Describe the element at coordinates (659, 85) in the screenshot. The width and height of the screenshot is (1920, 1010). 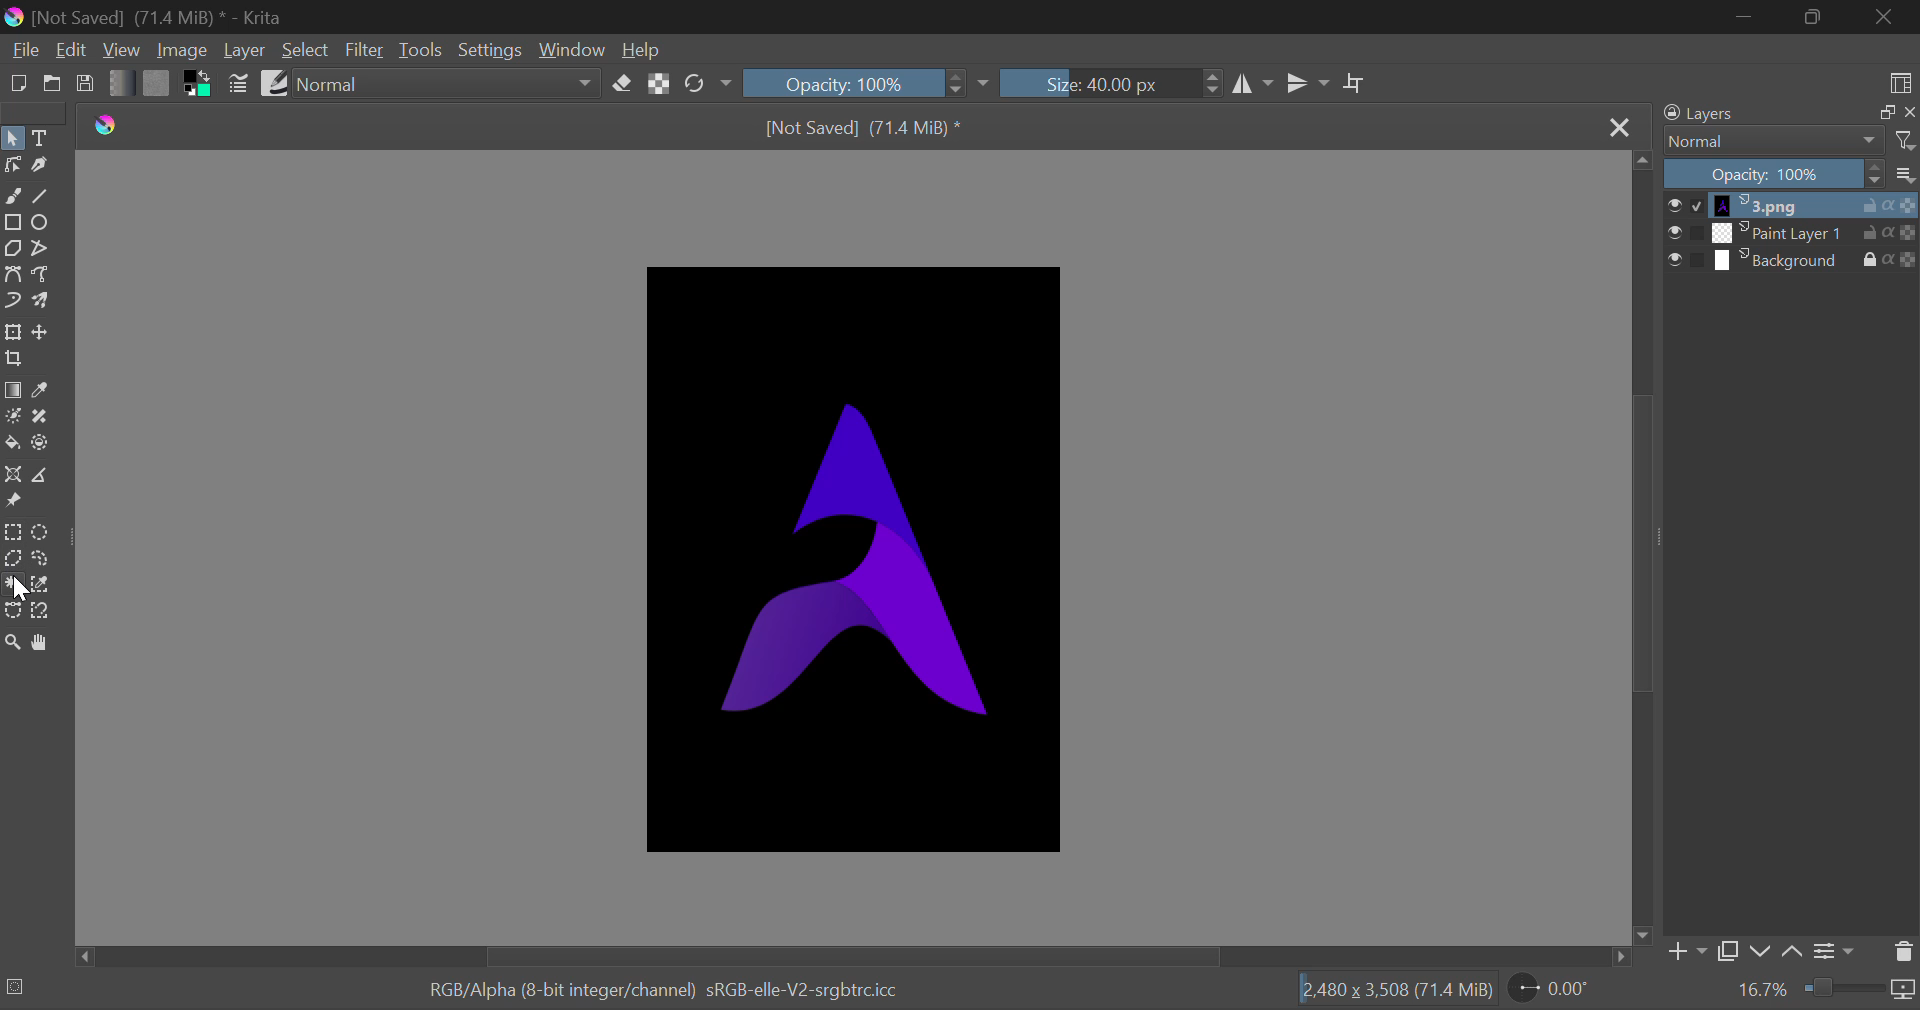
I see `Lock Alpha` at that location.